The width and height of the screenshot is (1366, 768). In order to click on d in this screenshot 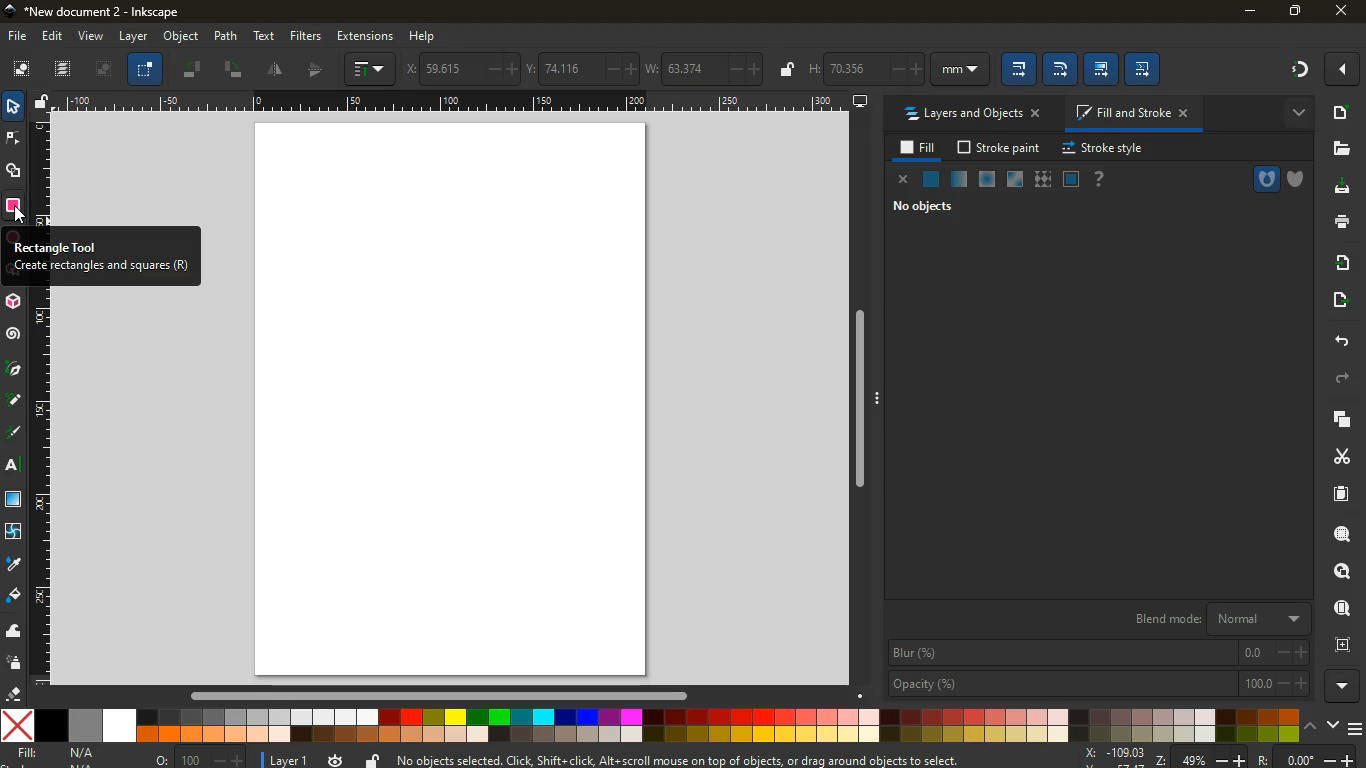, I will do `click(15, 400)`.